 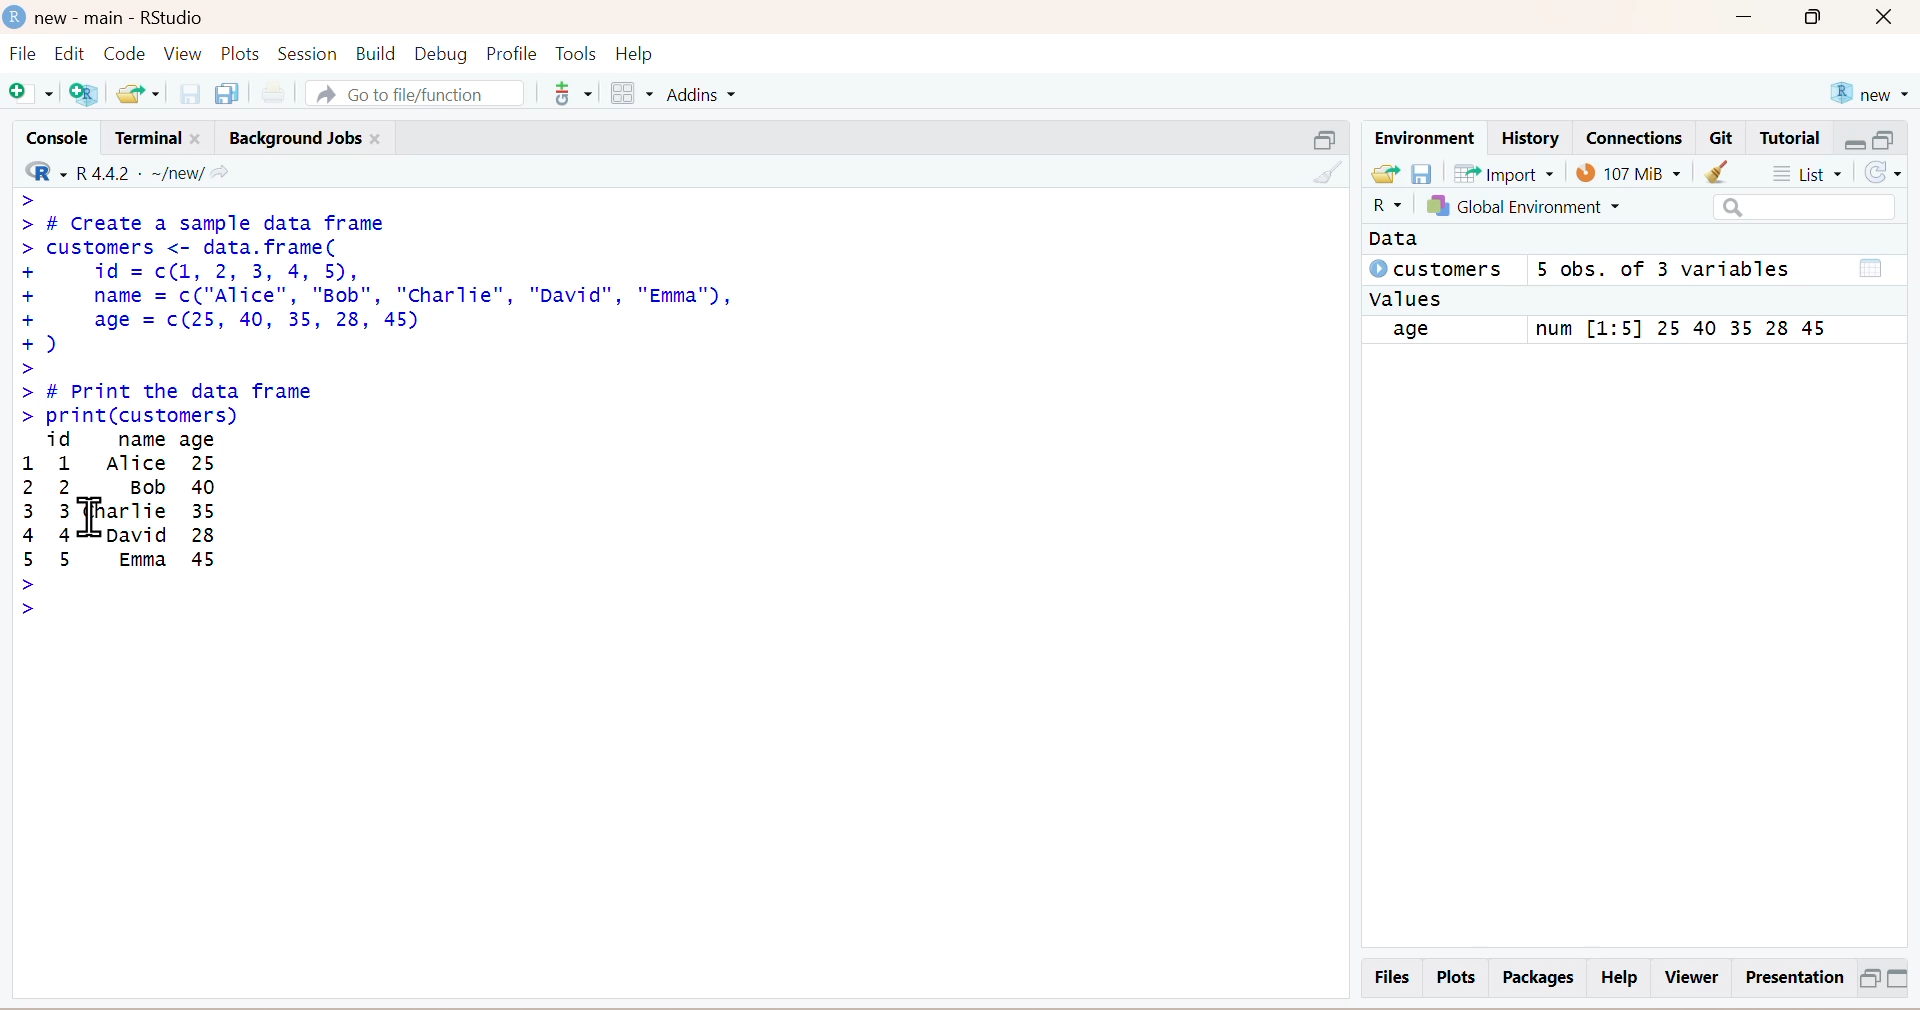 I want to click on Files, so click(x=1389, y=976).